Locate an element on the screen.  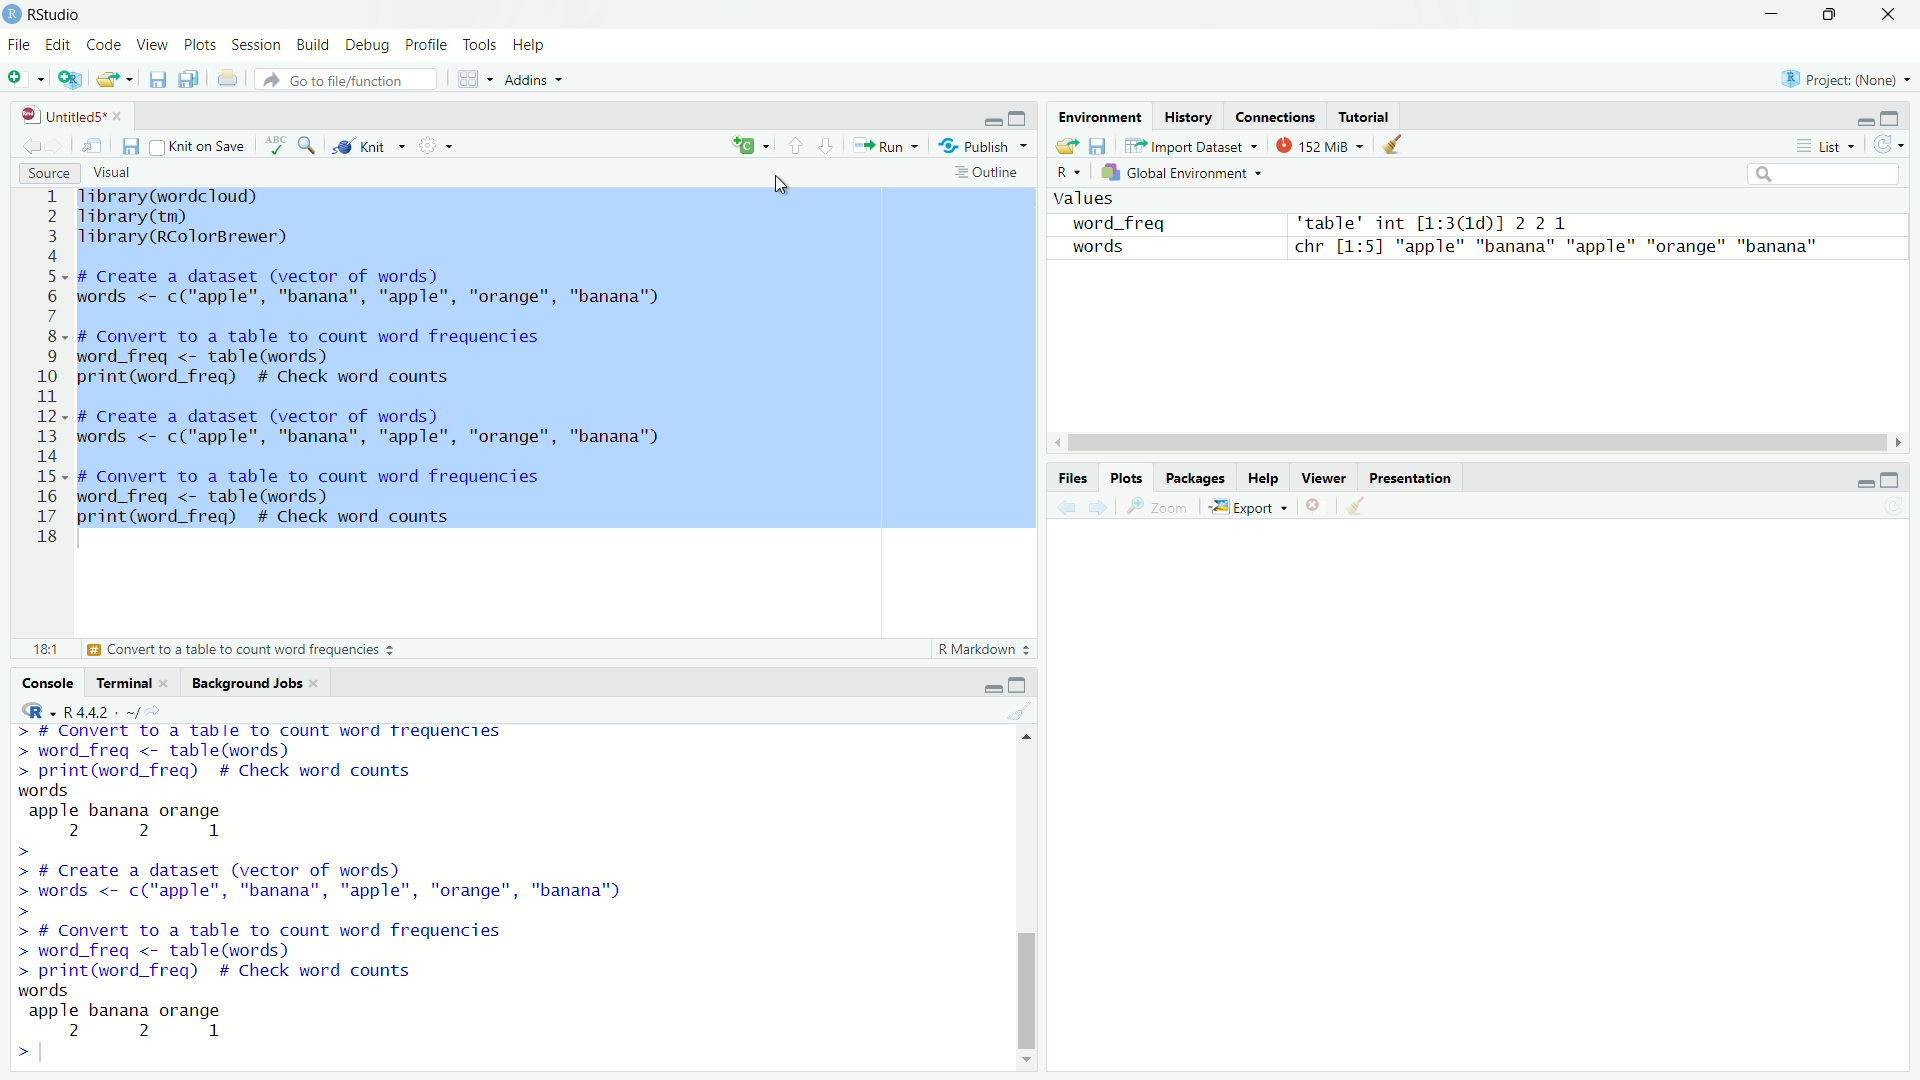
Save  is located at coordinates (1099, 146).